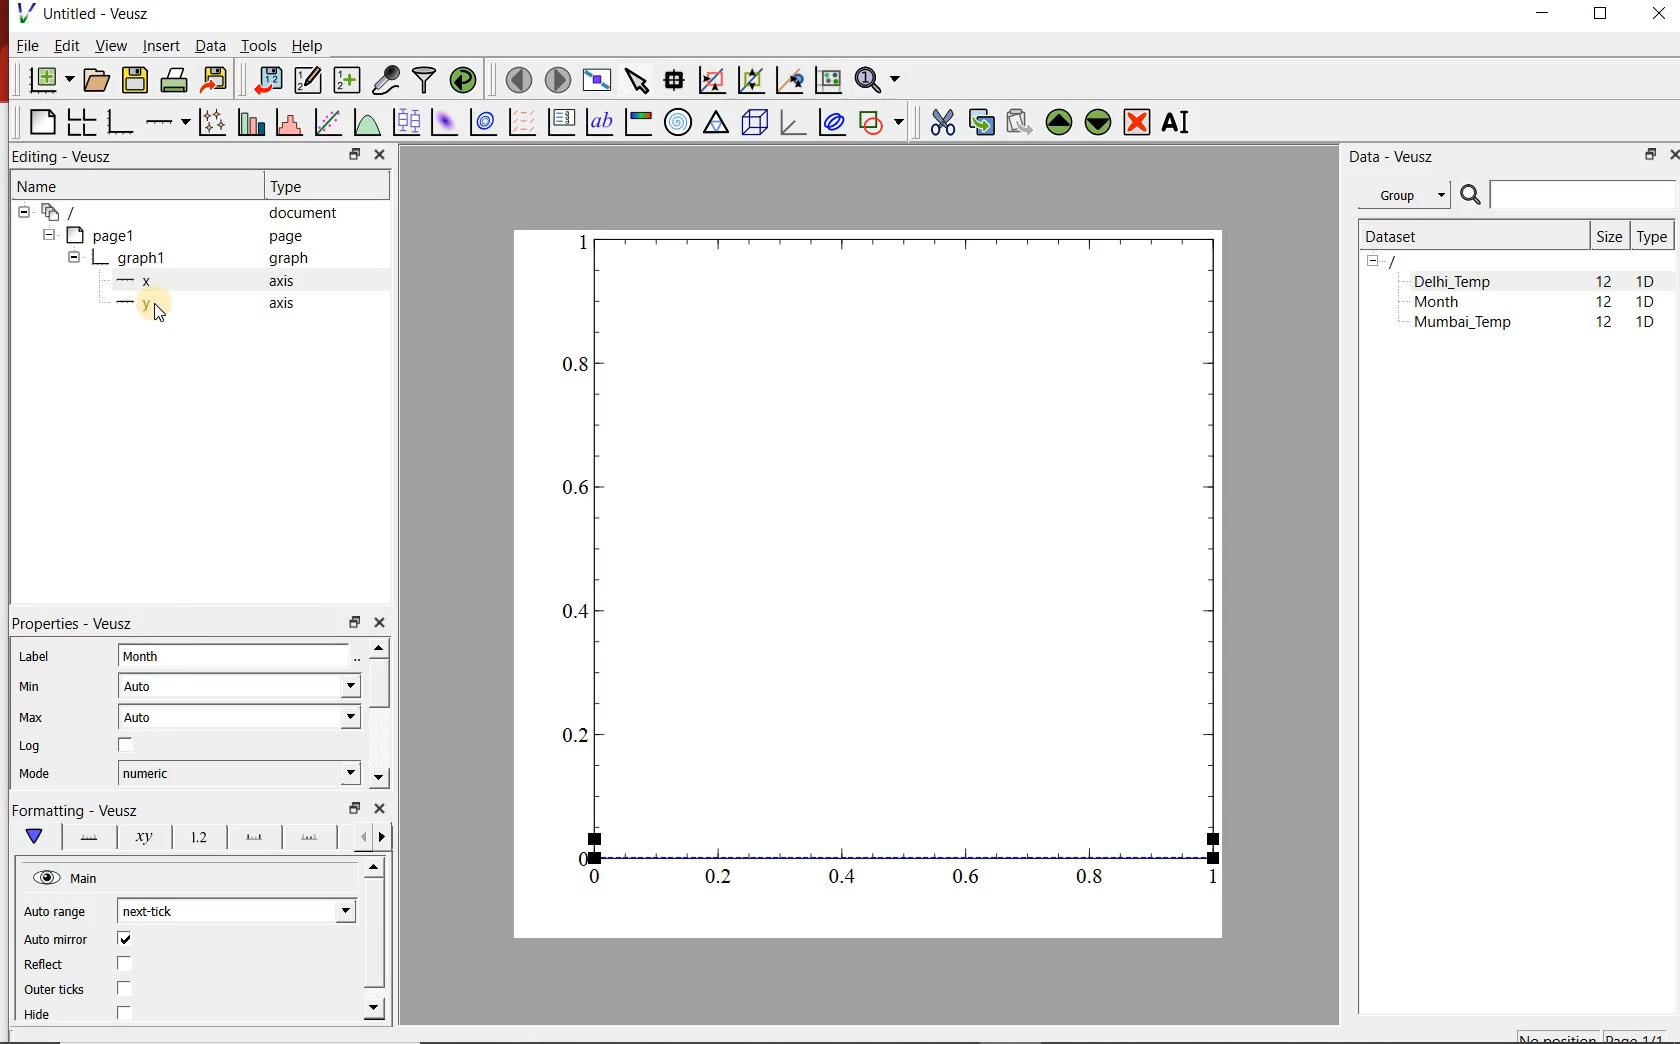 This screenshot has height=1044, width=1680. What do you see at coordinates (378, 623) in the screenshot?
I see `close` at bounding box center [378, 623].